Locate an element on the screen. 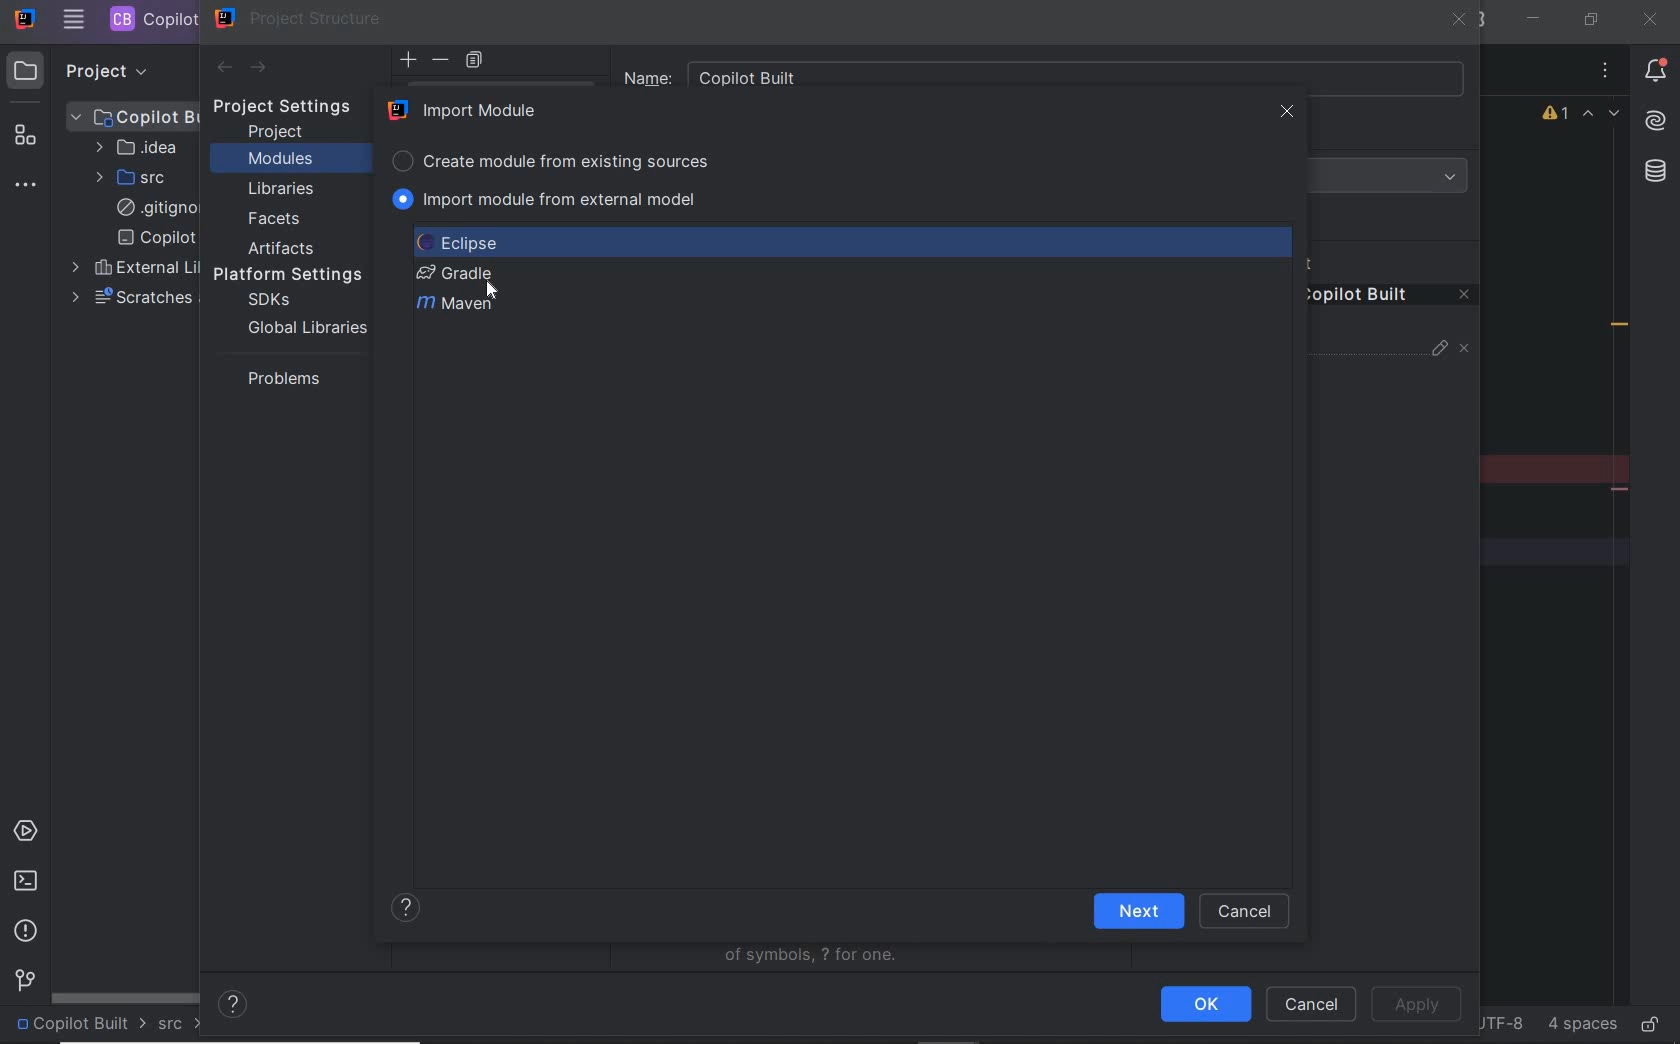 The width and height of the screenshot is (1680, 1044). external libraries is located at coordinates (131, 268).